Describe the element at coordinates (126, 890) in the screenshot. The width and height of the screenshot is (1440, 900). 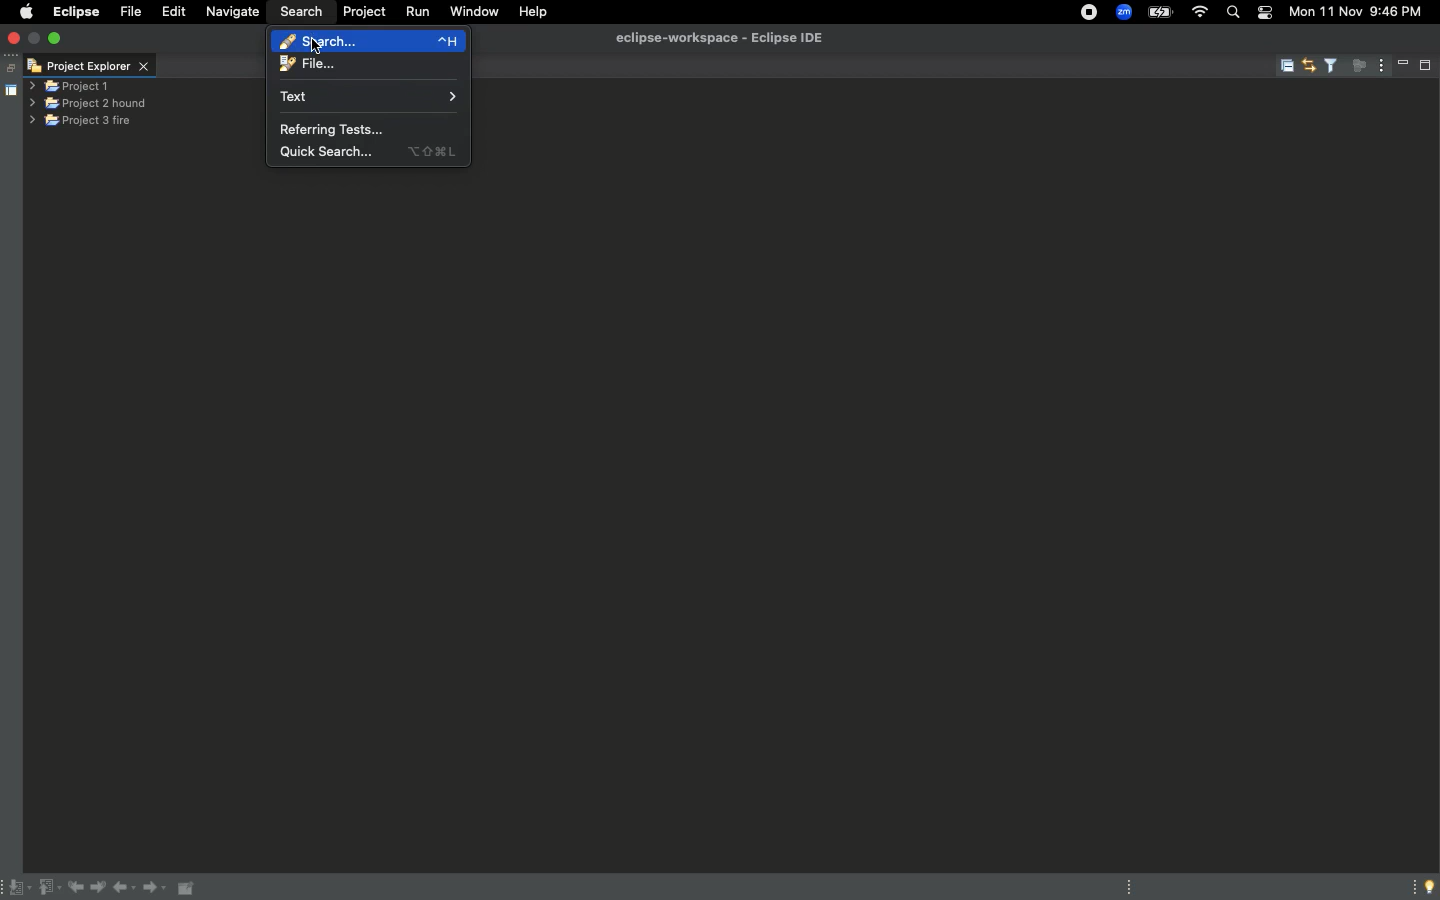
I see `Back` at that location.